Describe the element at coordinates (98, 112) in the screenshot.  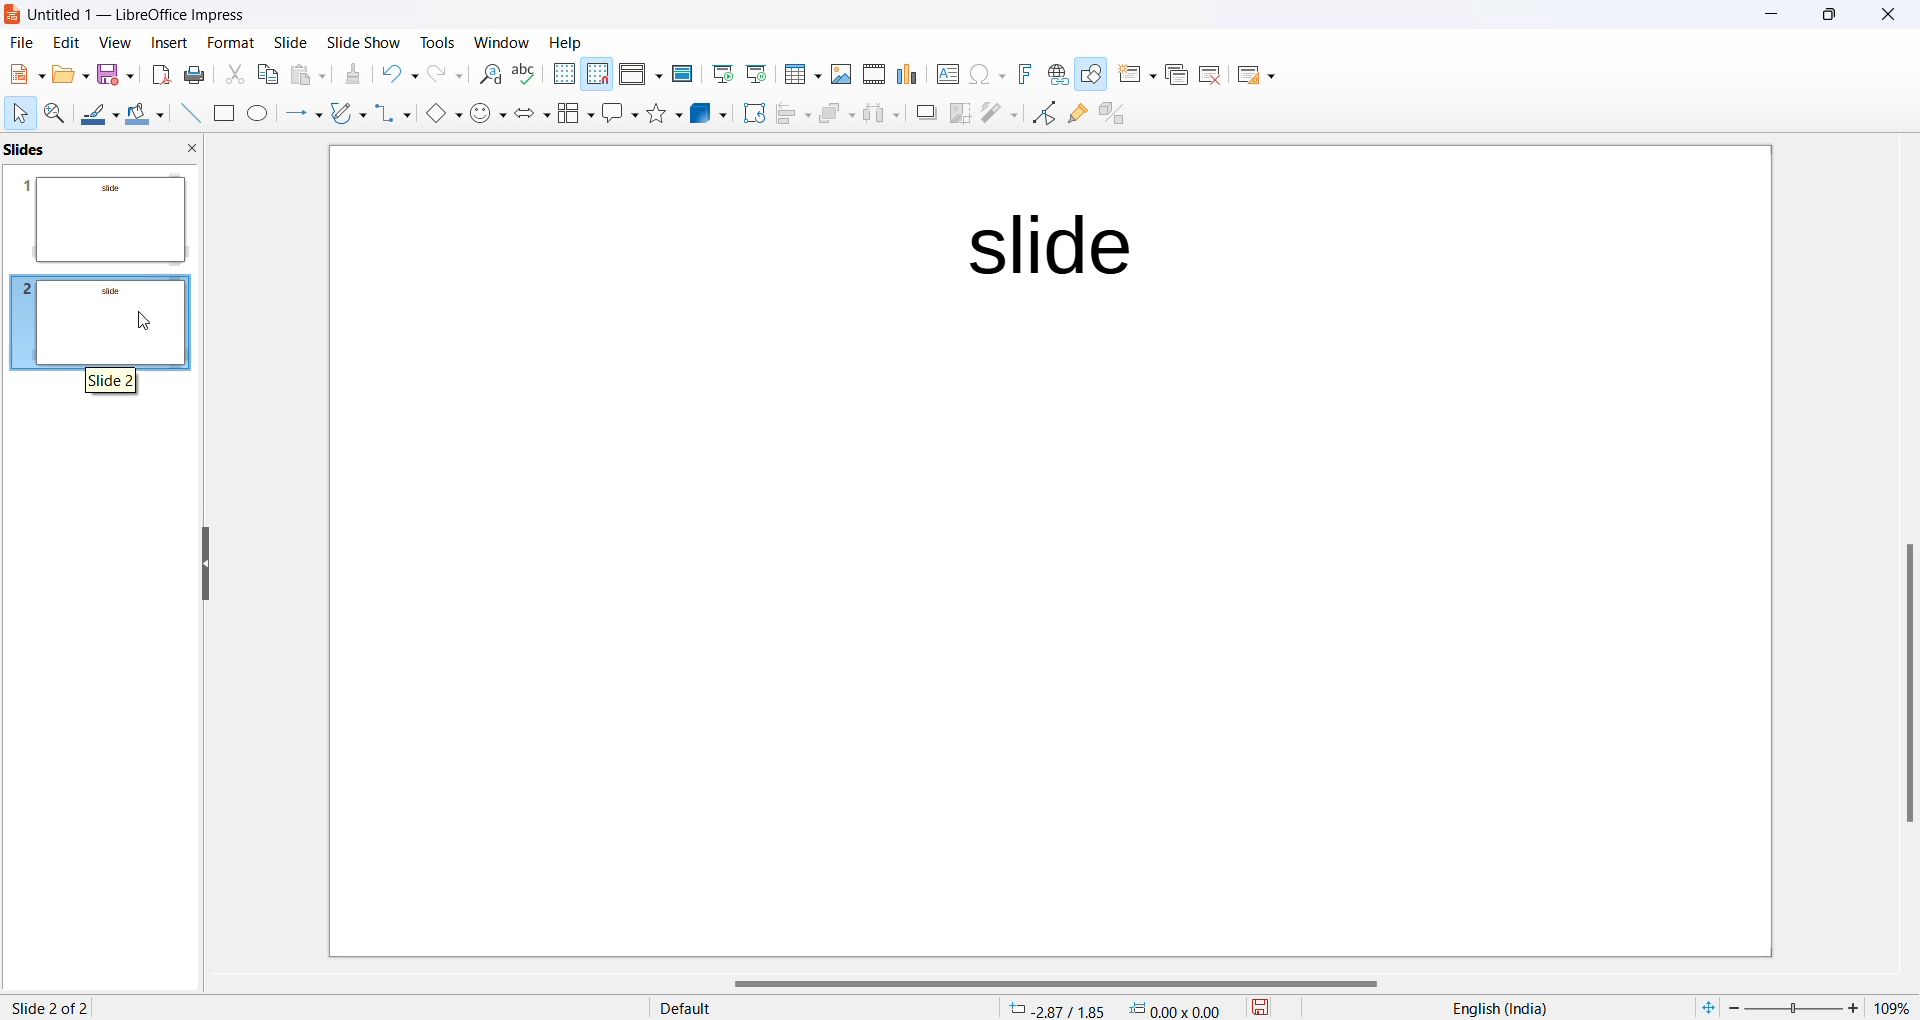
I see `Line color` at that location.